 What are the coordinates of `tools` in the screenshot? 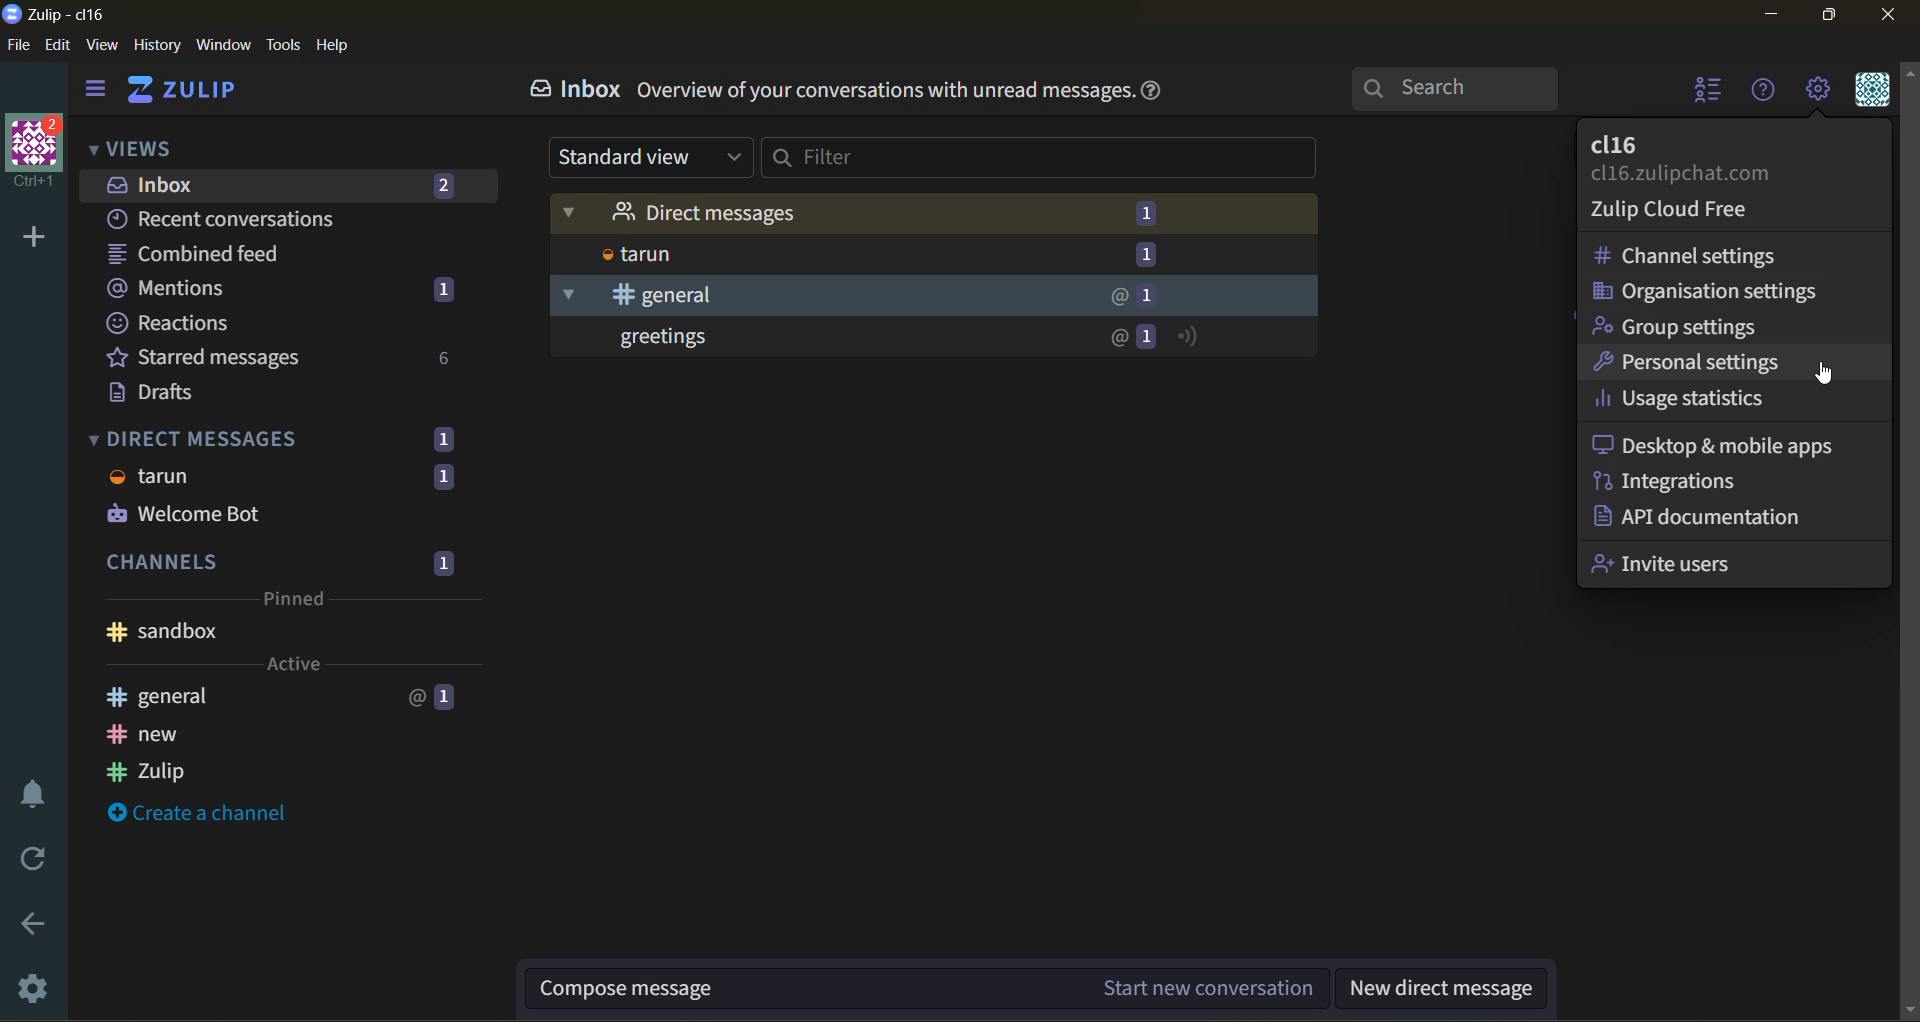 It's located at (285, 48).